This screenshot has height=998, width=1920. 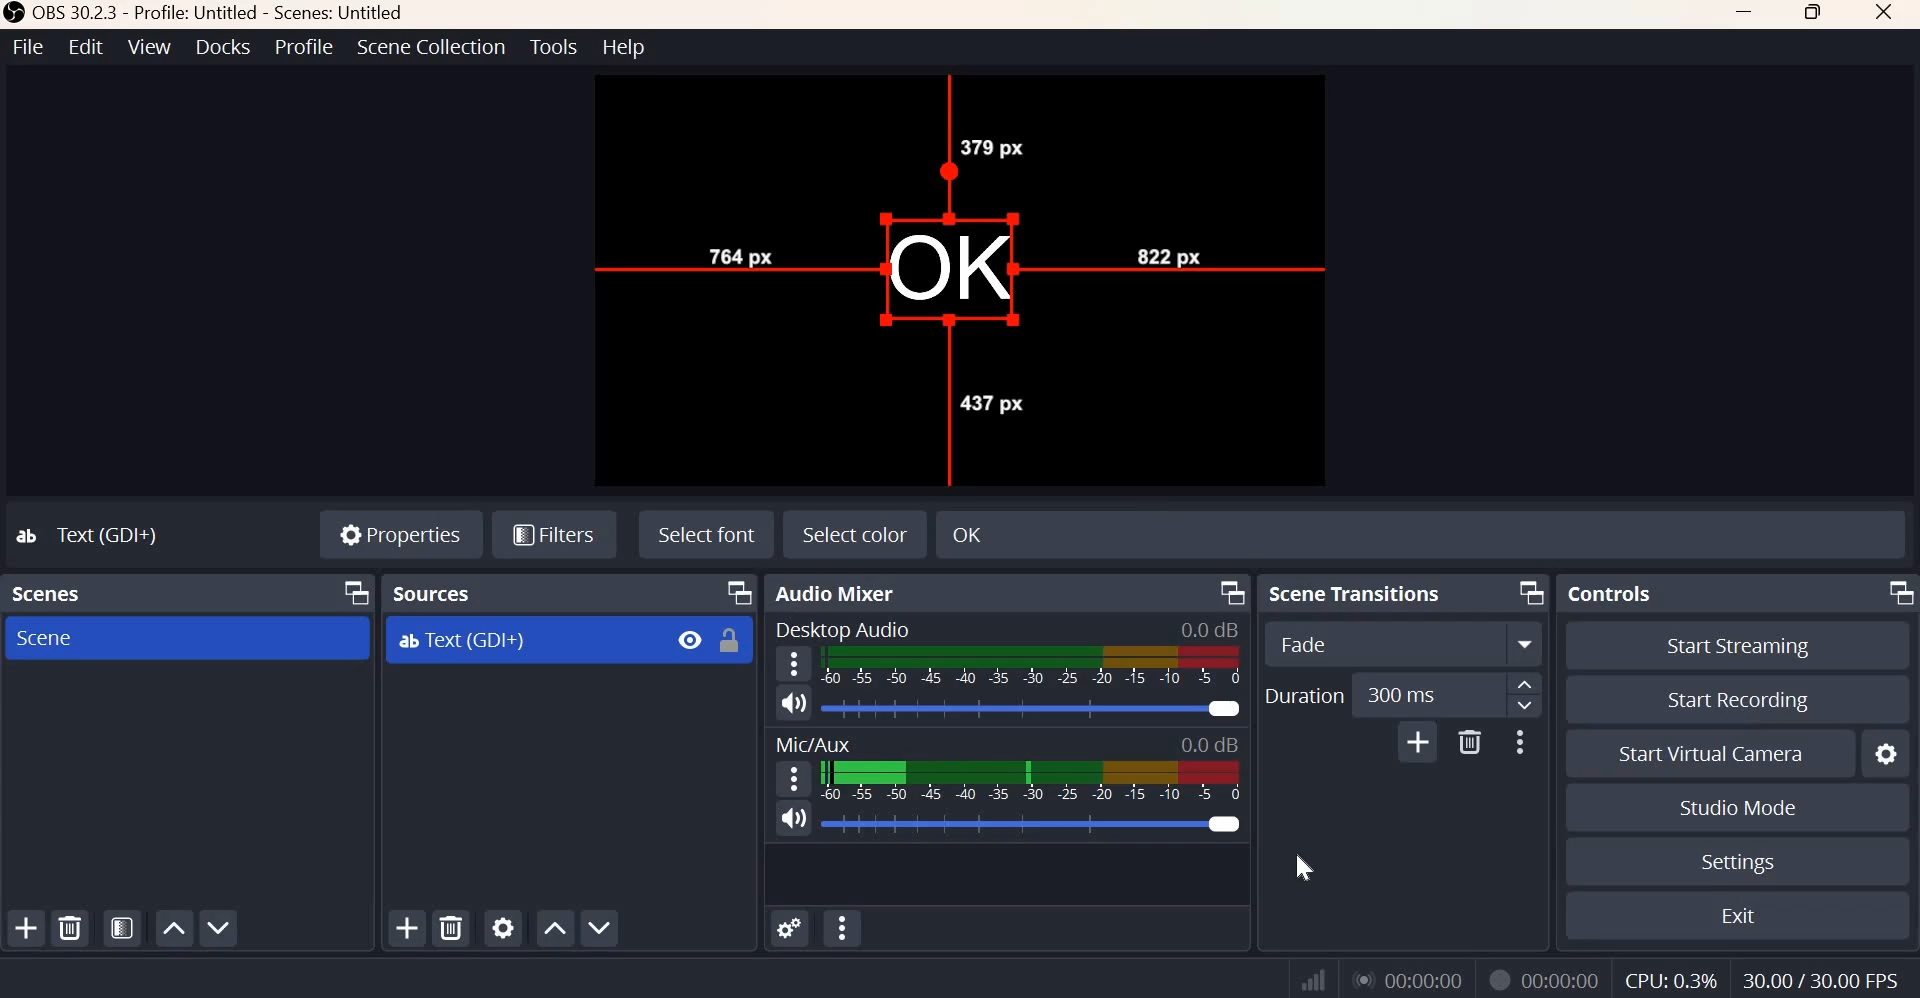 What do you see at coordinates (1564, 978) in the screenshot?
I see `Recording Timer` at bounding box center [1564, 978].